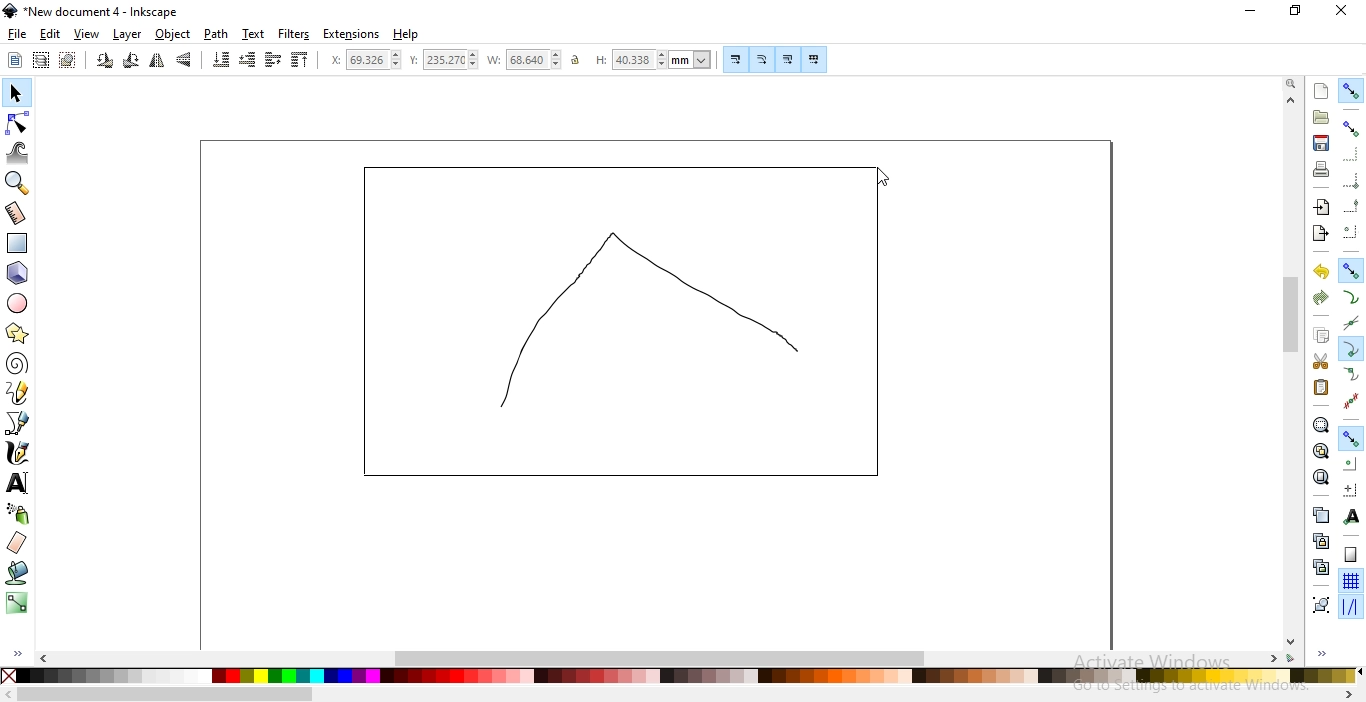 The image size is (1366, 702). What do you see at coordinates (879, 178) in the screenshot?
I see `cursor` at bounding box center [879, 178].